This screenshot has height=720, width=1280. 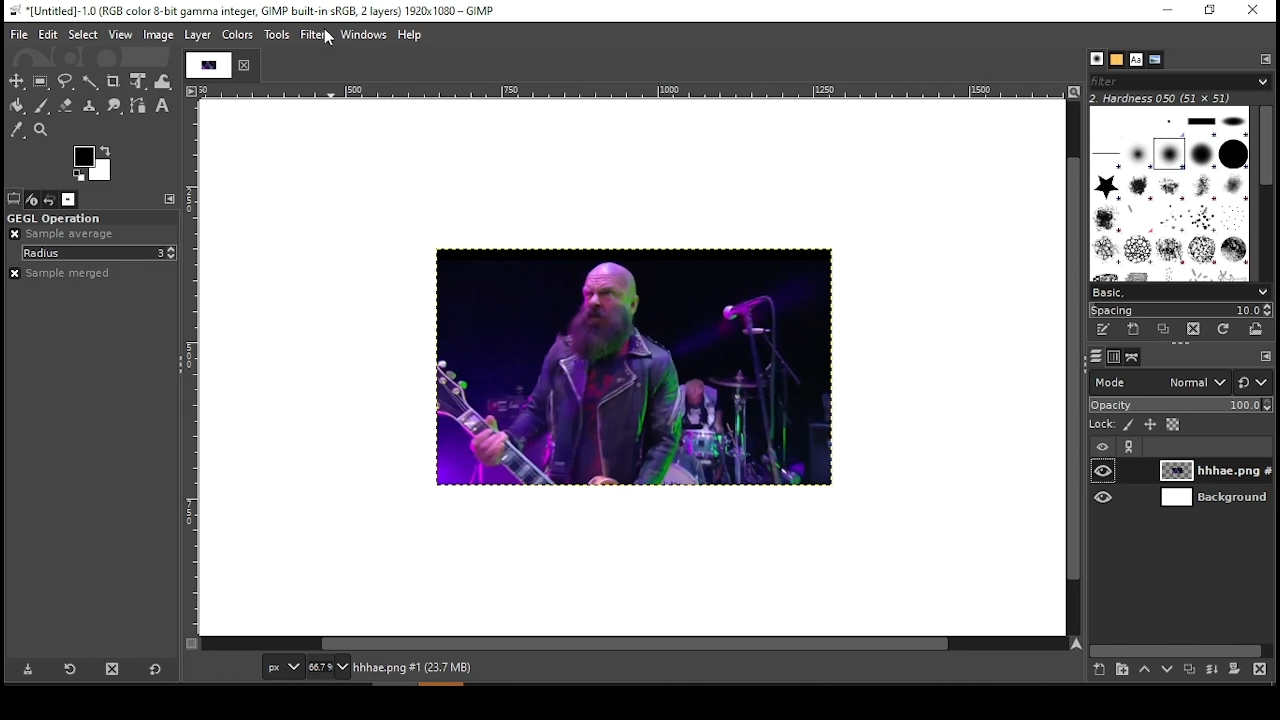 What do you see at coordinates (17, 81) in the screenshot?
I see `move tool` at bounding box center [17, 81].